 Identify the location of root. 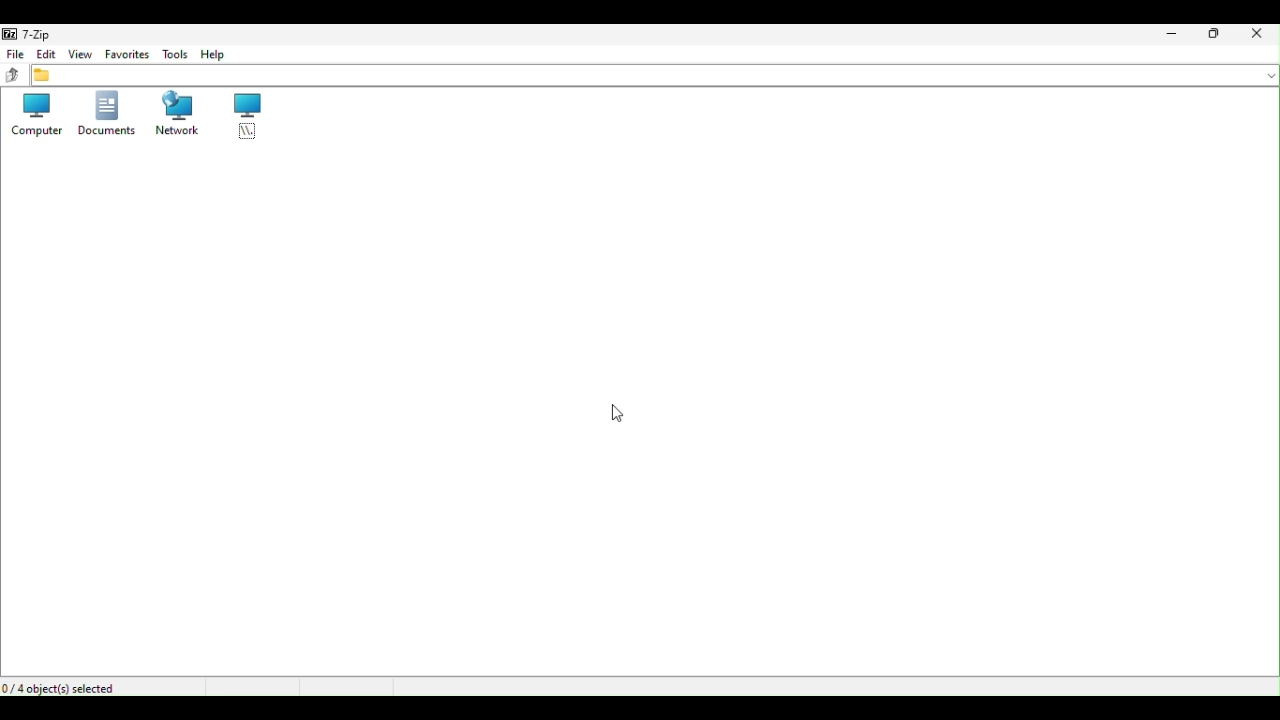
(247, 117).